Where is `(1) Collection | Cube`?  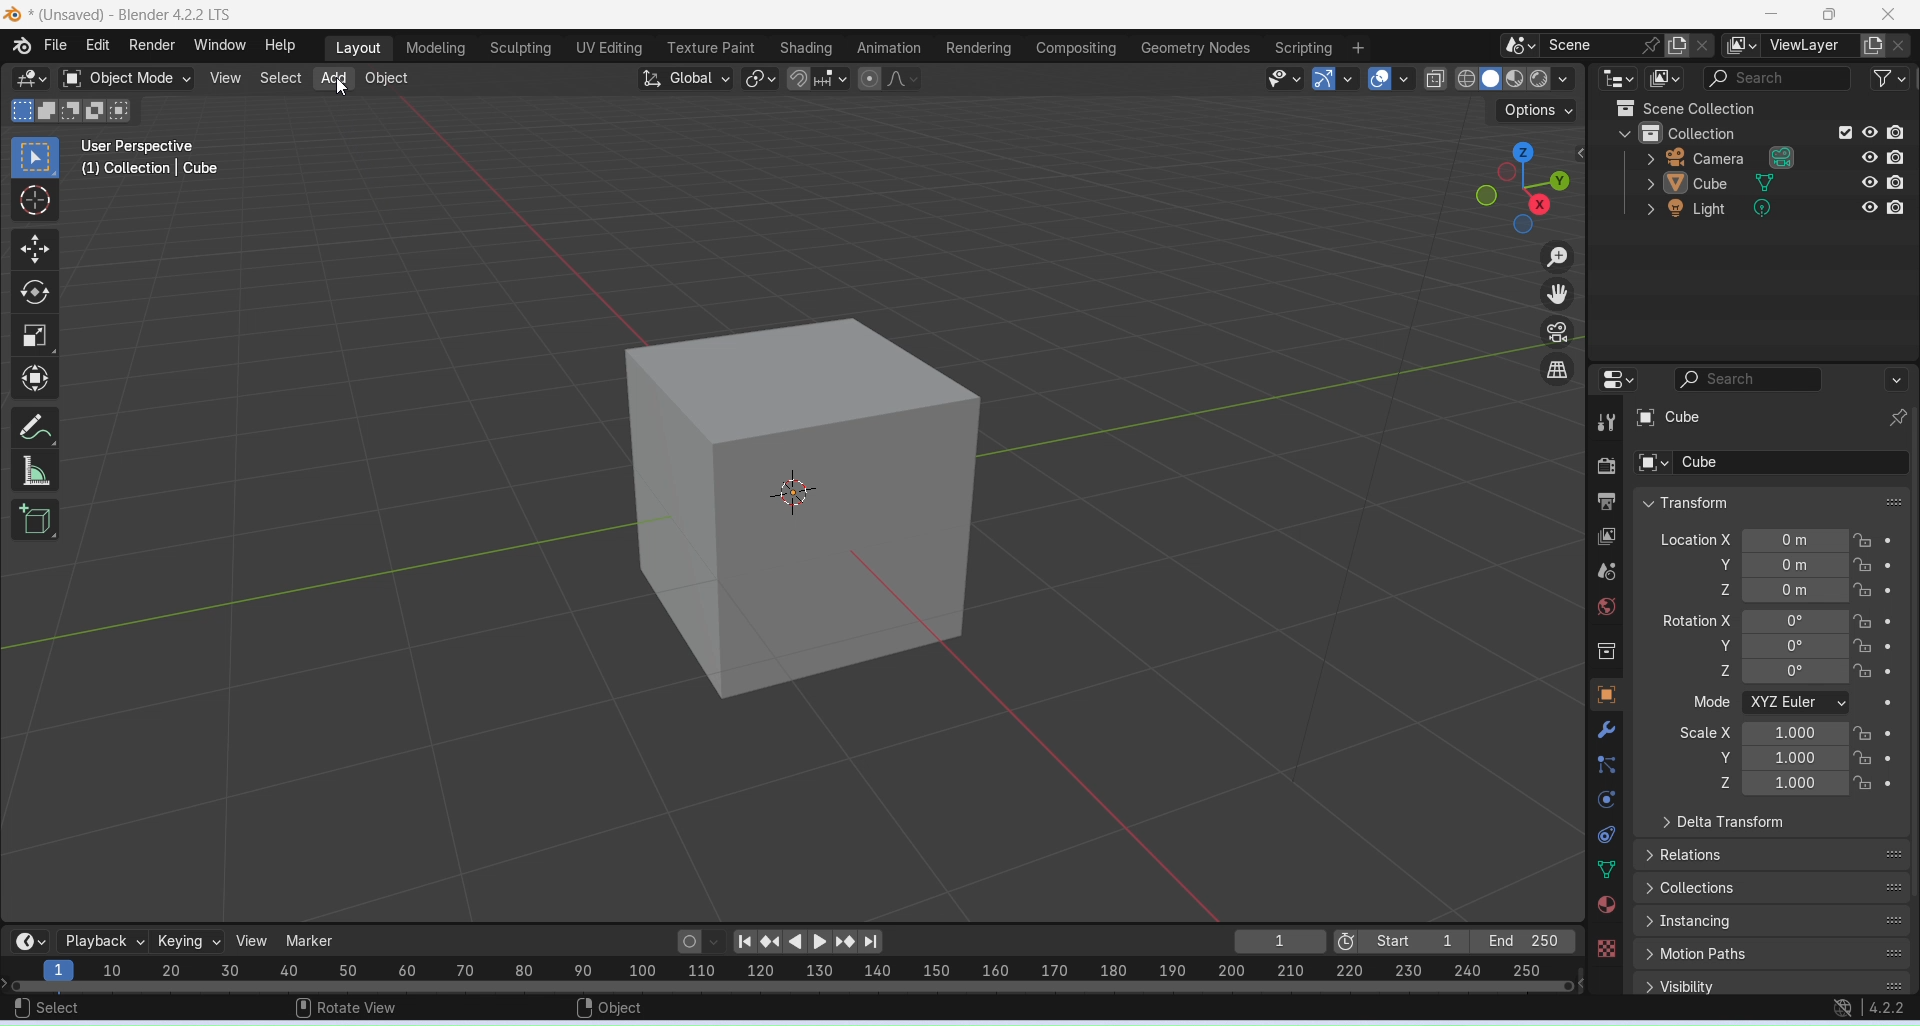 (1) Collection | Cube is located at coordinates (150, 170).